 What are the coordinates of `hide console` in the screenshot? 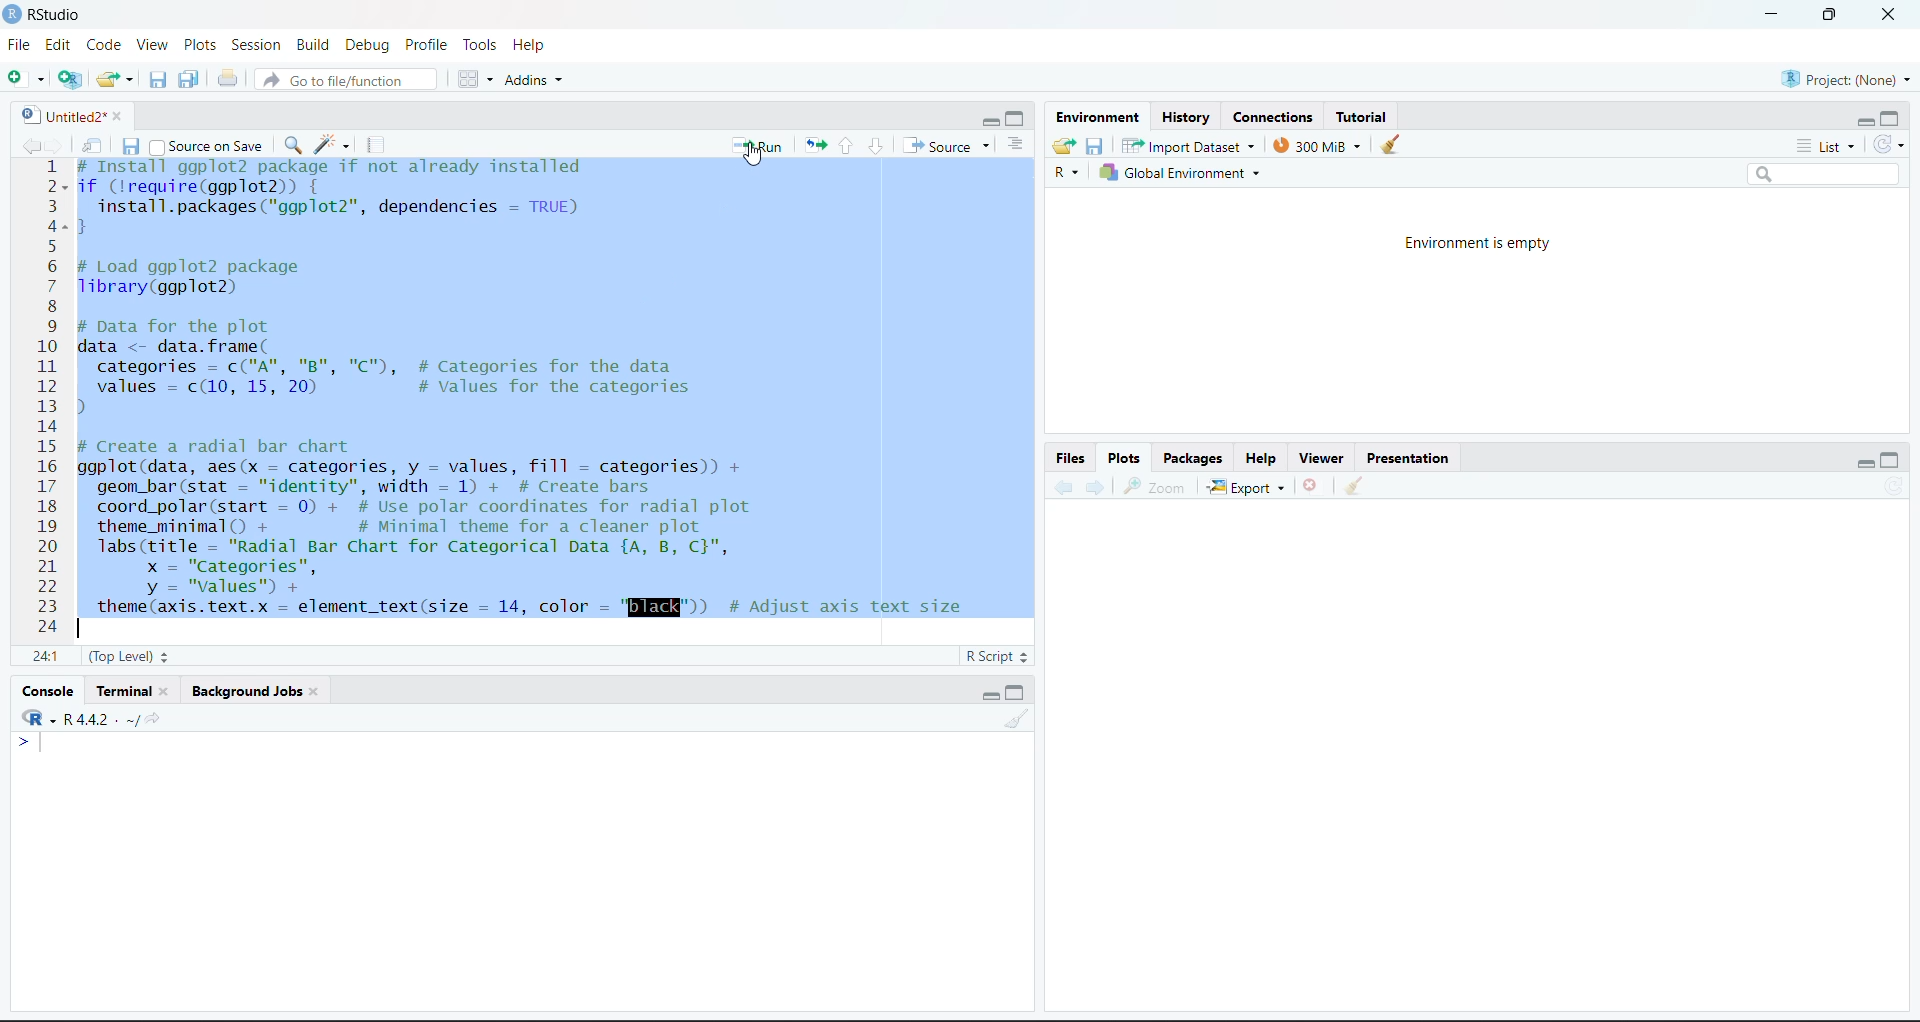 It's located at (1893, 119).